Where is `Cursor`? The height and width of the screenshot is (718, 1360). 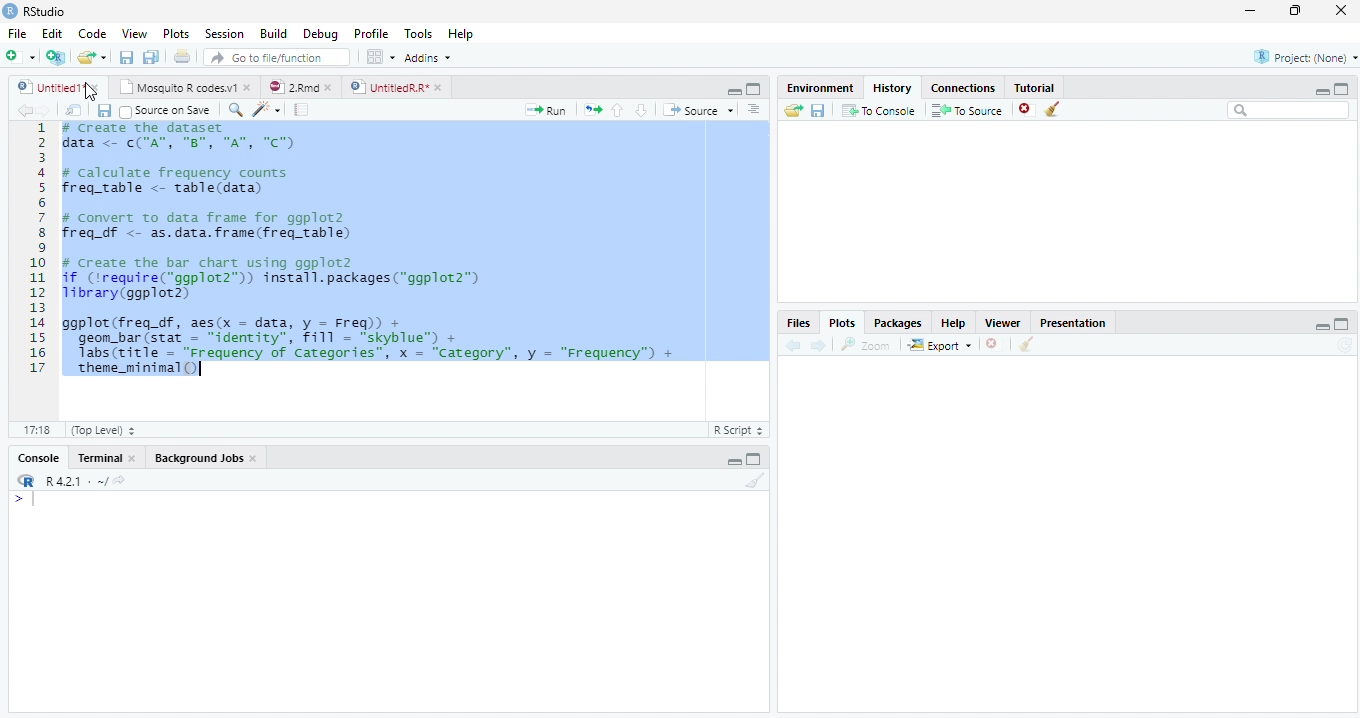 Cursor is located at coordinates (90, 91).